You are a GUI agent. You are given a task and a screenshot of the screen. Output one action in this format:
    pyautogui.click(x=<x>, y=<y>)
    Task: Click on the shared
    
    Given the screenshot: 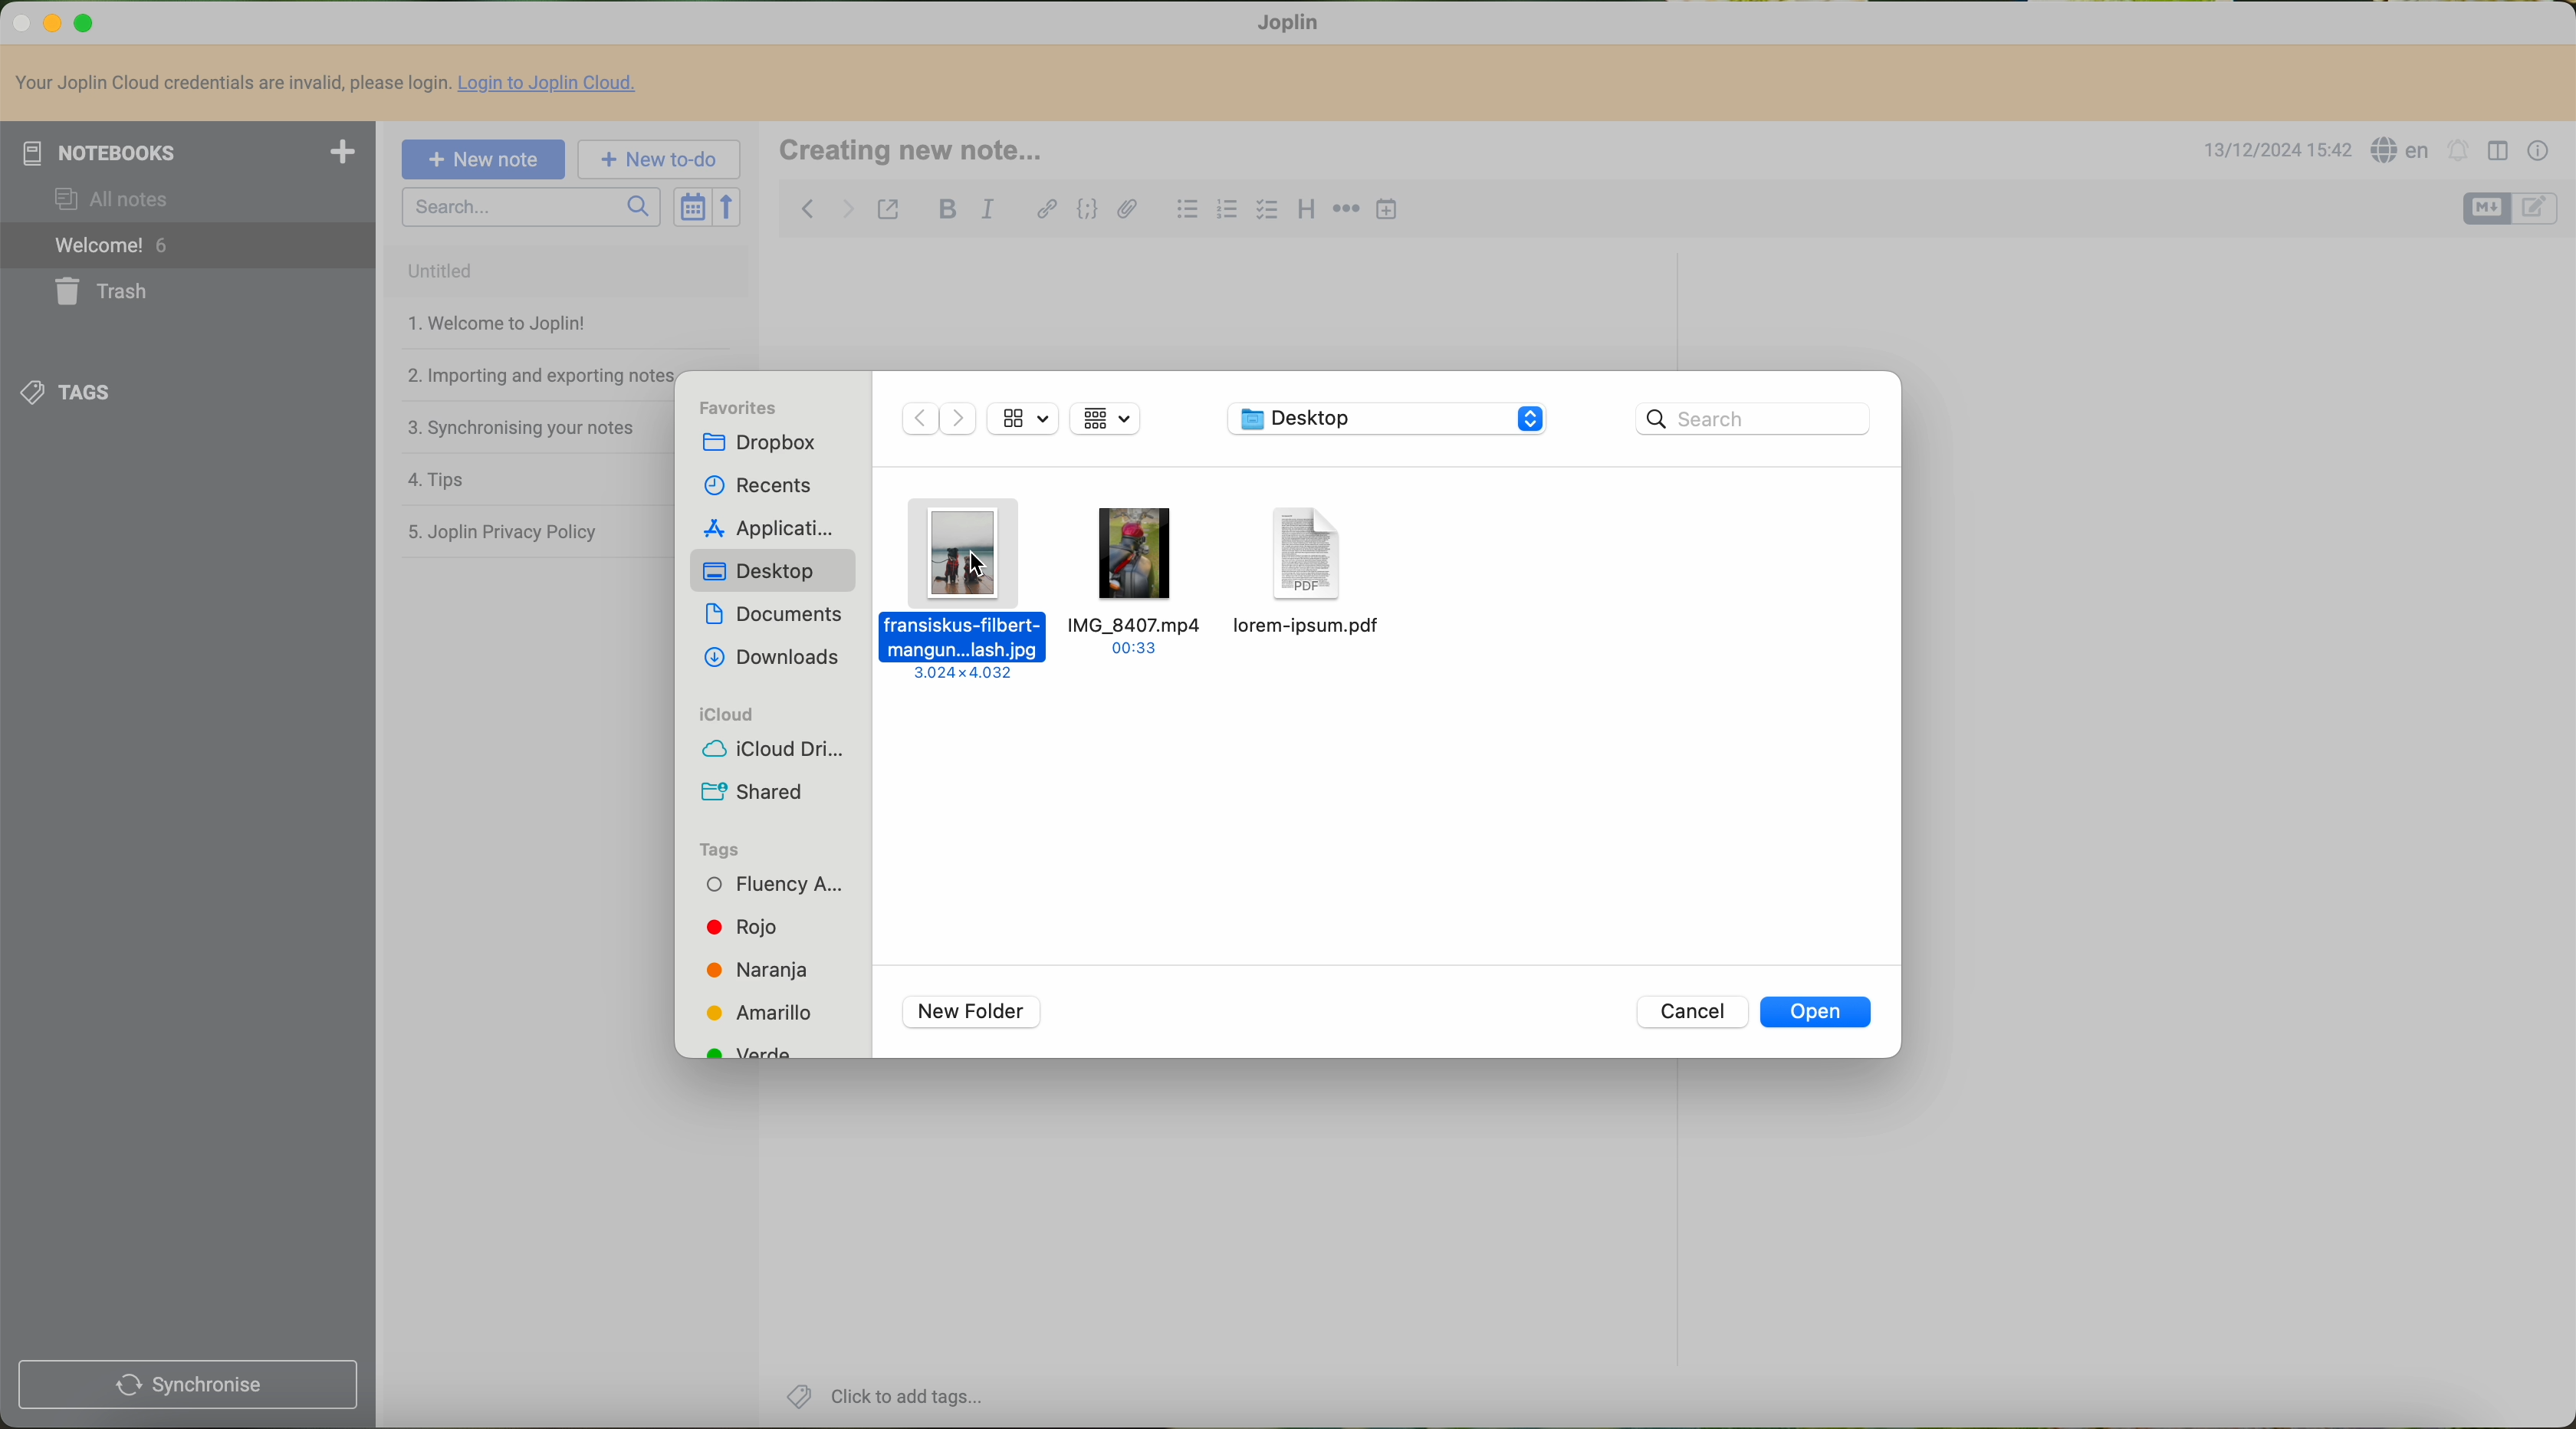 What is the action you would take?
    pyautogui.click(x=752, y=794)
    